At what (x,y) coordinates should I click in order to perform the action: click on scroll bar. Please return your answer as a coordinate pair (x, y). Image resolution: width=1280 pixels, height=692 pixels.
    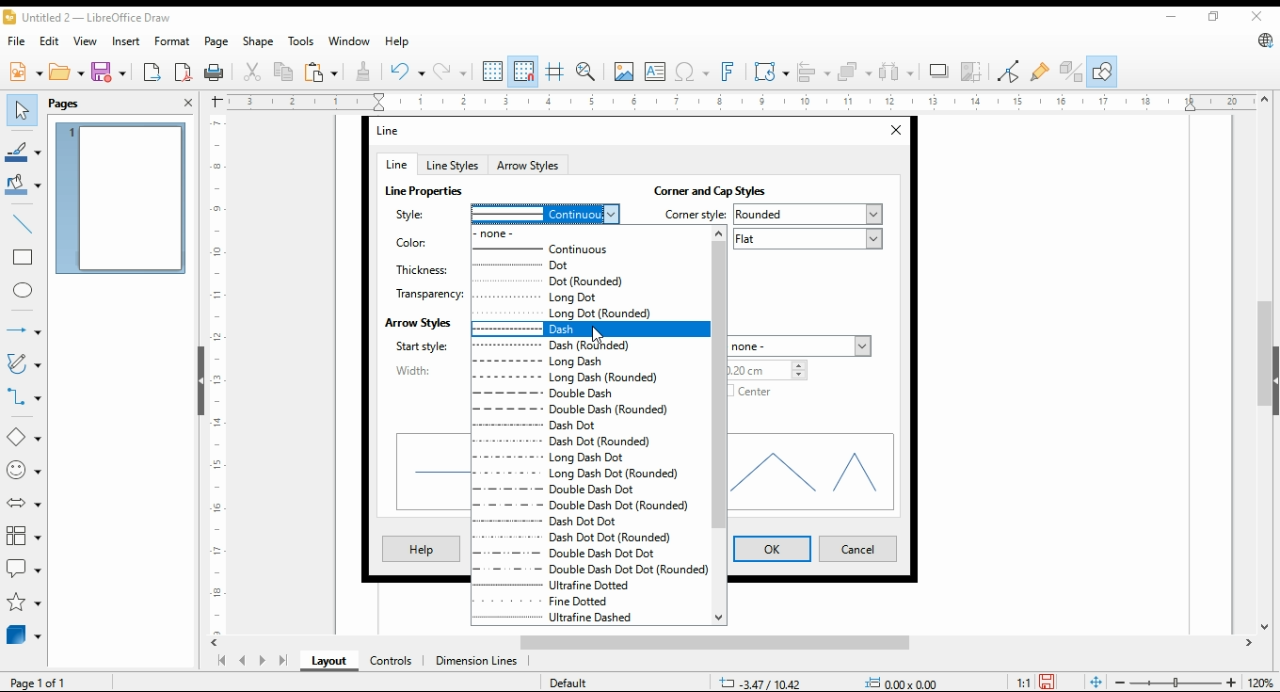
    Looking at the image, I should click on (1264, 363).